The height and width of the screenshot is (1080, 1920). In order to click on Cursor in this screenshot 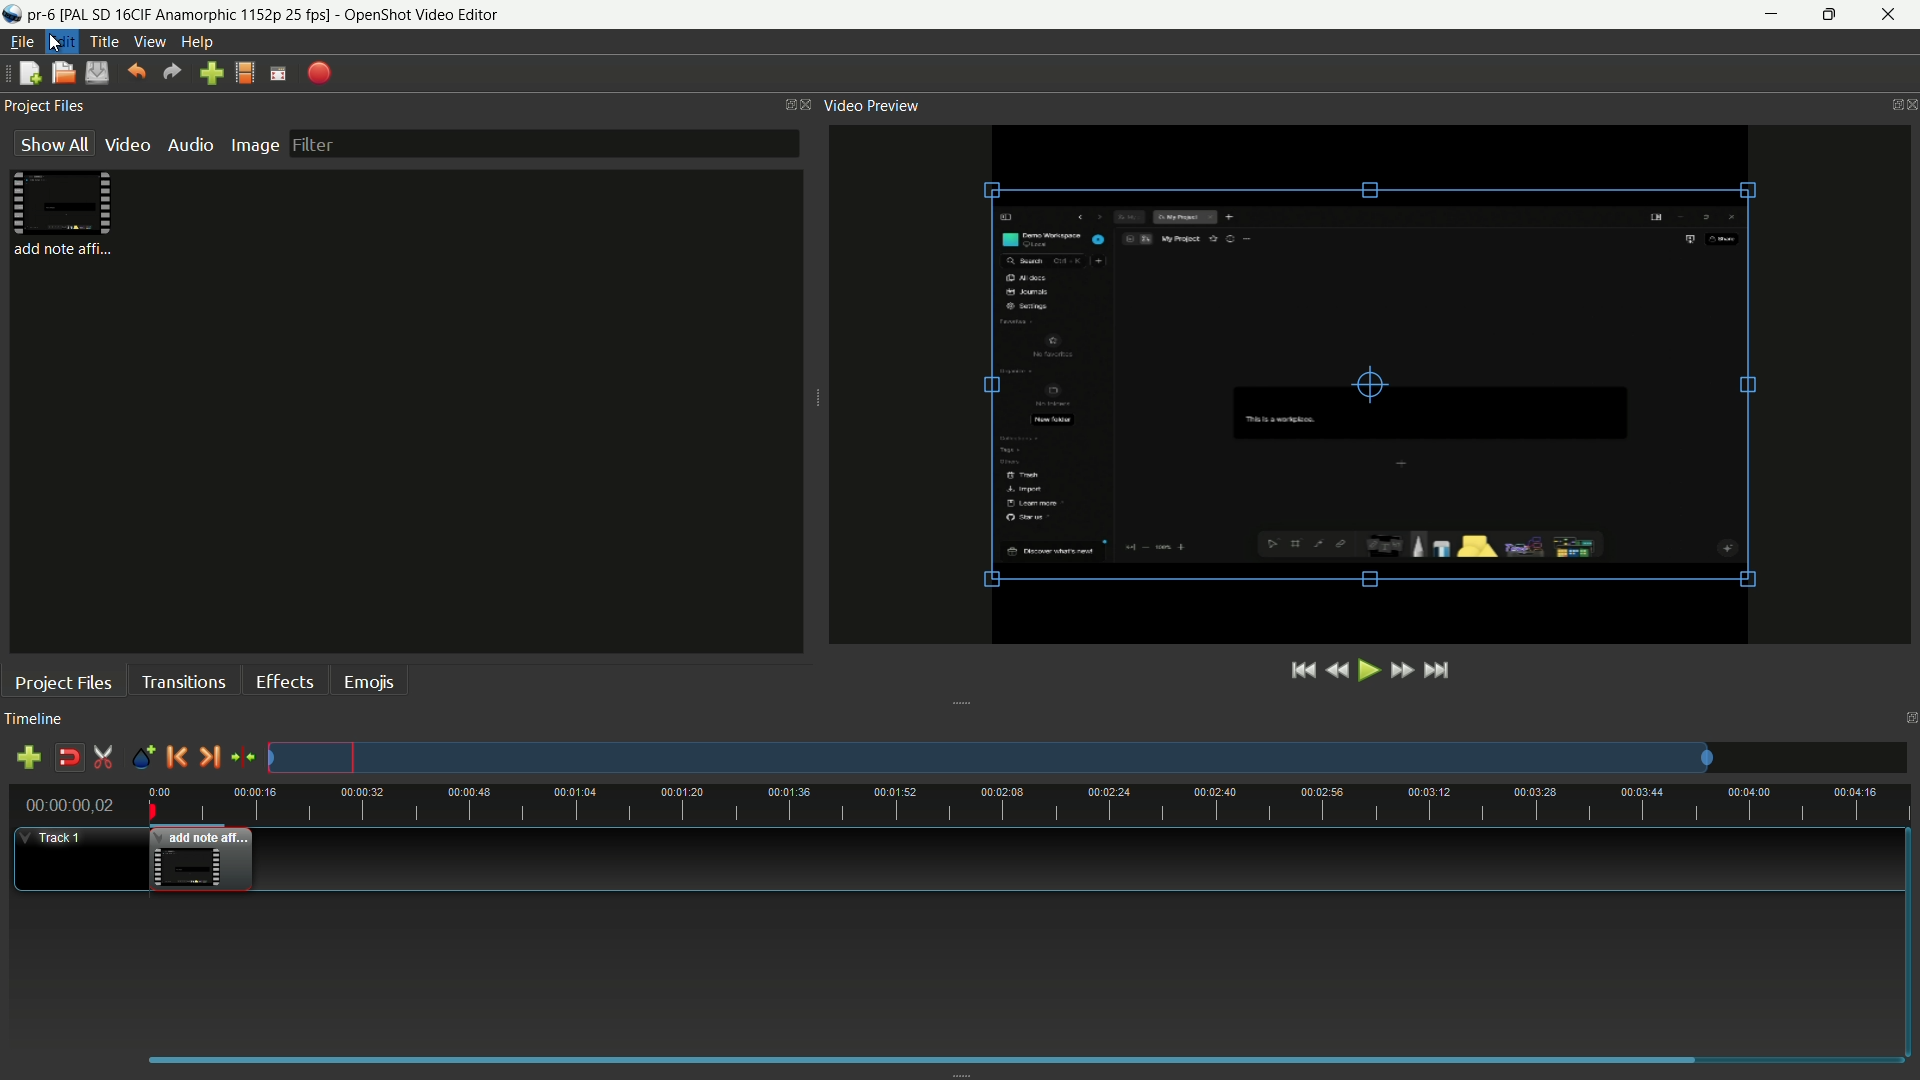, I will do `click(54, 42)`.